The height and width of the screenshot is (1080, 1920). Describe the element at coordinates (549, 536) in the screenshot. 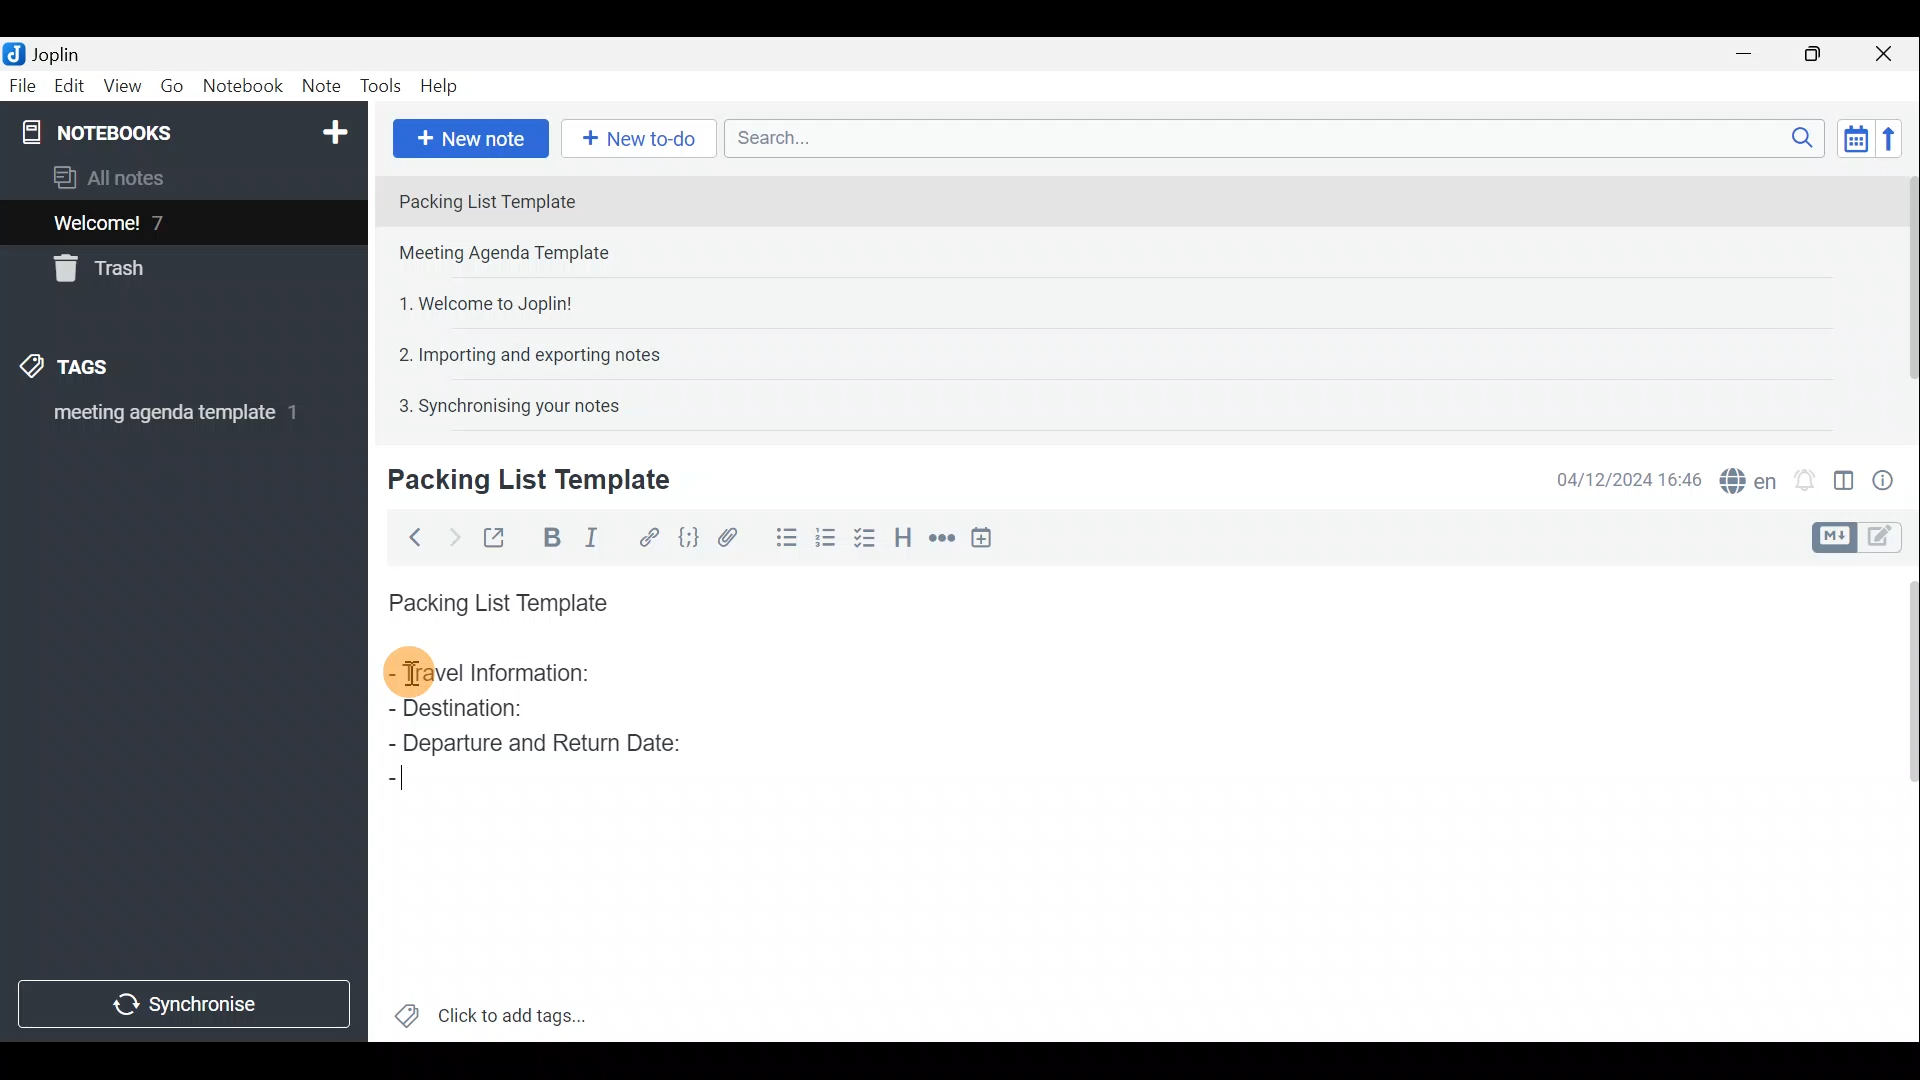

I see `Bold` at that location.